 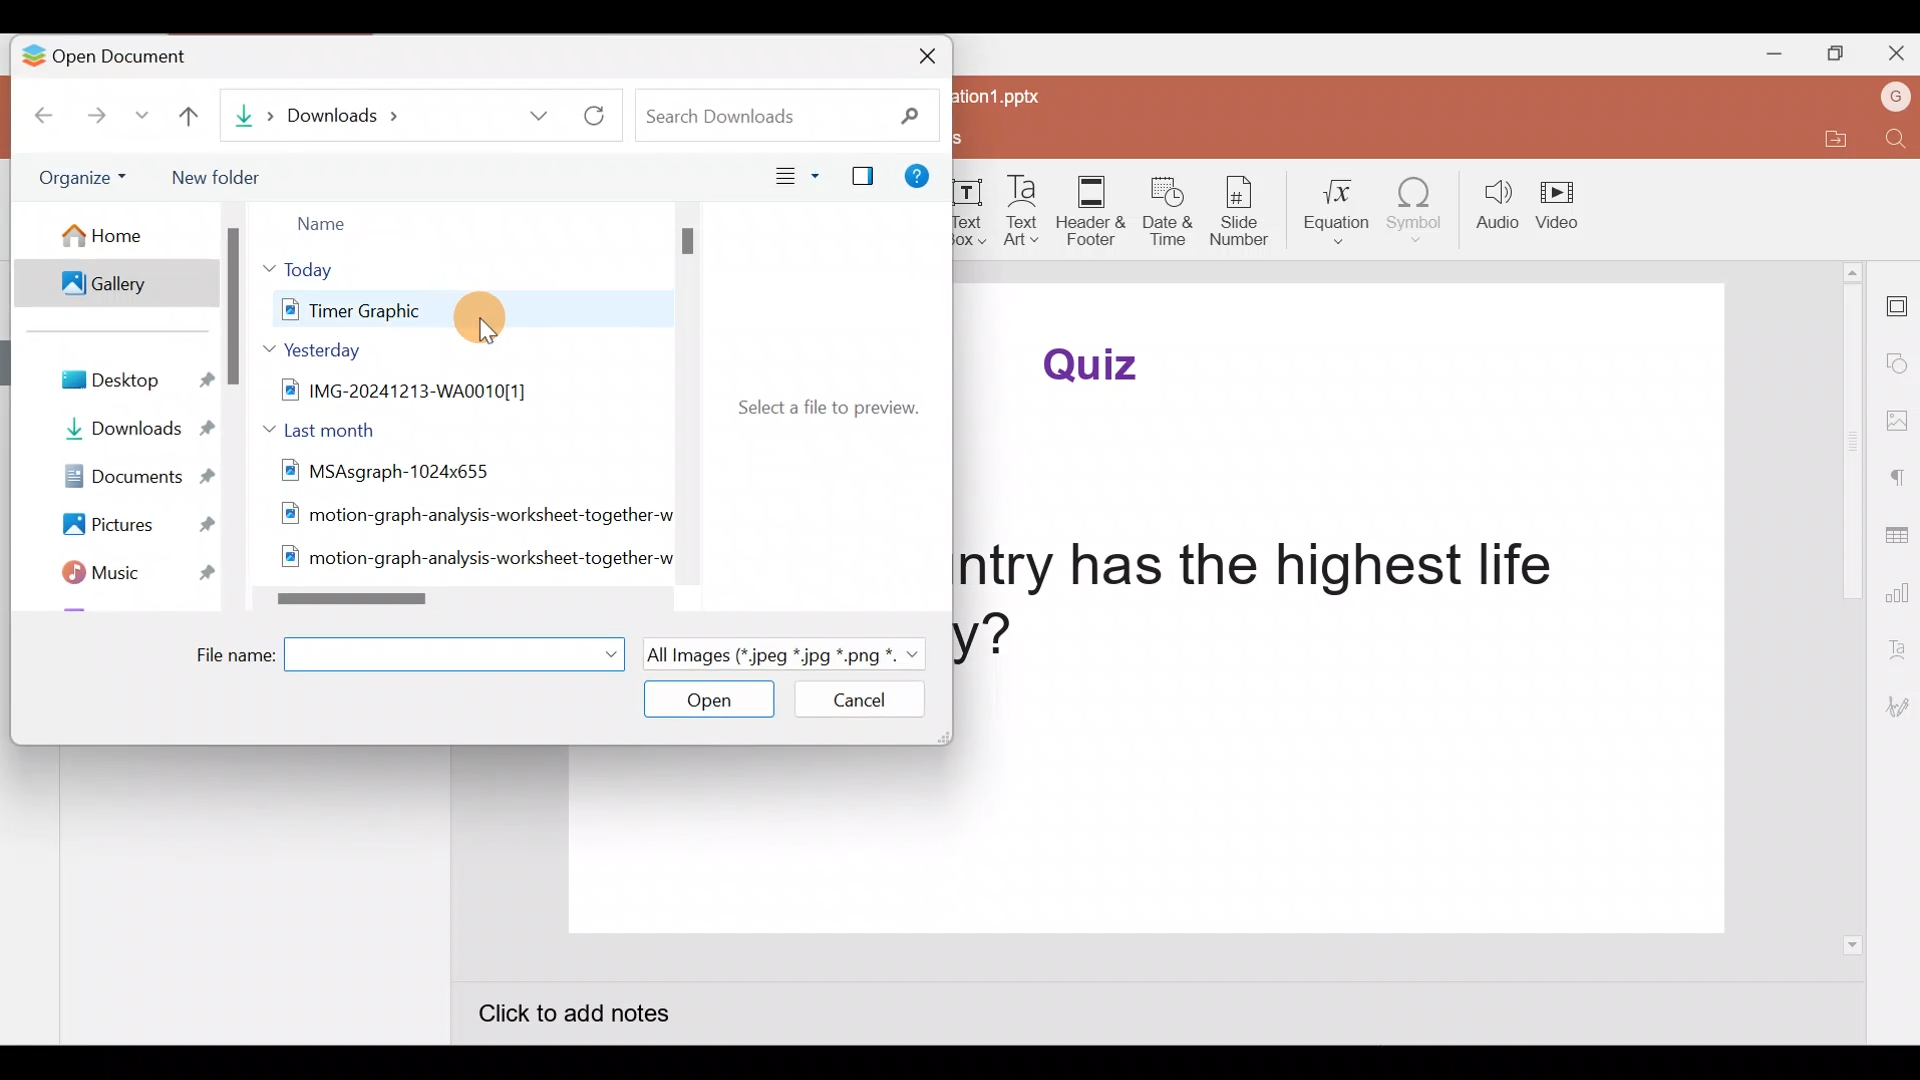 What do you see at coordinates (221, 177) in the screenshot?
I see `New folder` at bounding box center [221, 177].